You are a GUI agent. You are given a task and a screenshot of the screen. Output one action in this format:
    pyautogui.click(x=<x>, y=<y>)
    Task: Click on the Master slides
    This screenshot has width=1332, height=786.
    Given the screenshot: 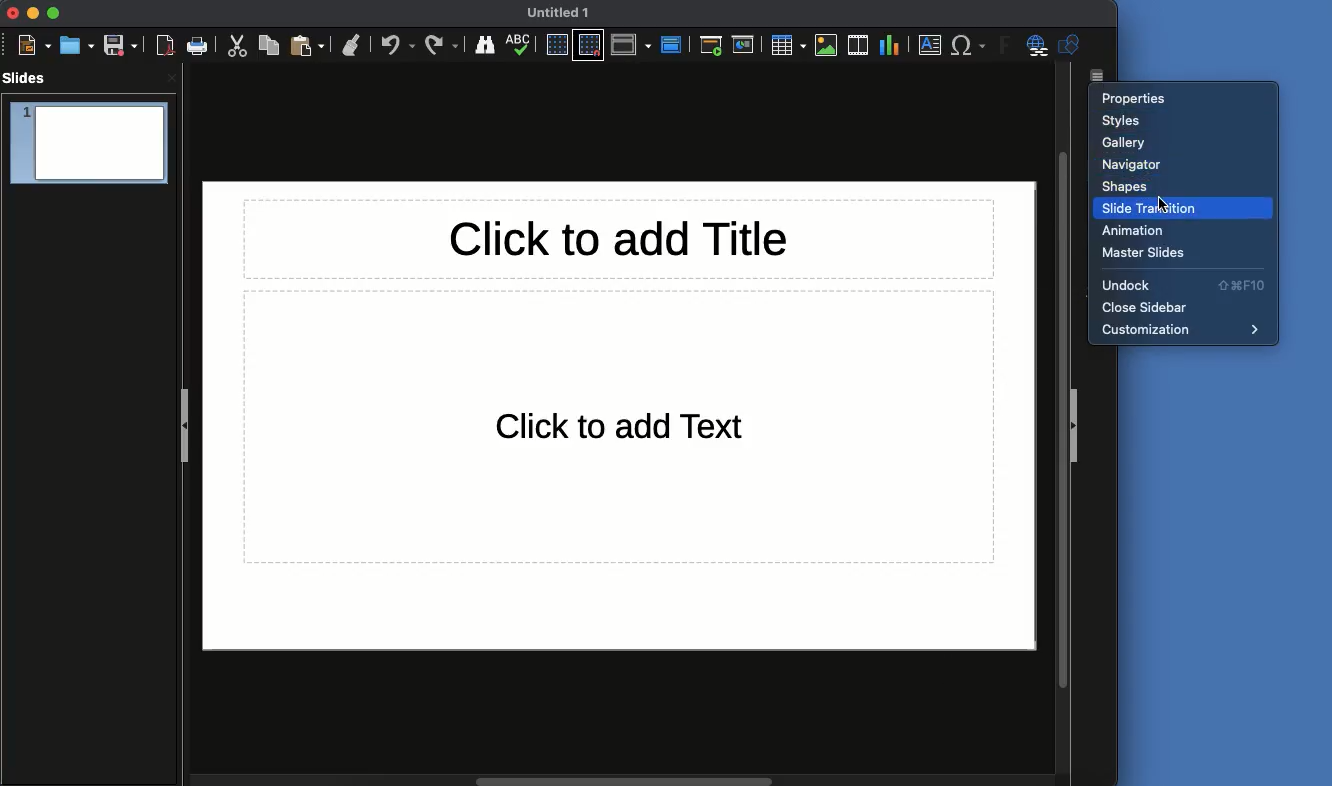 What is the action you would take?
    pyautogui.click(x=1149, y=254)
    